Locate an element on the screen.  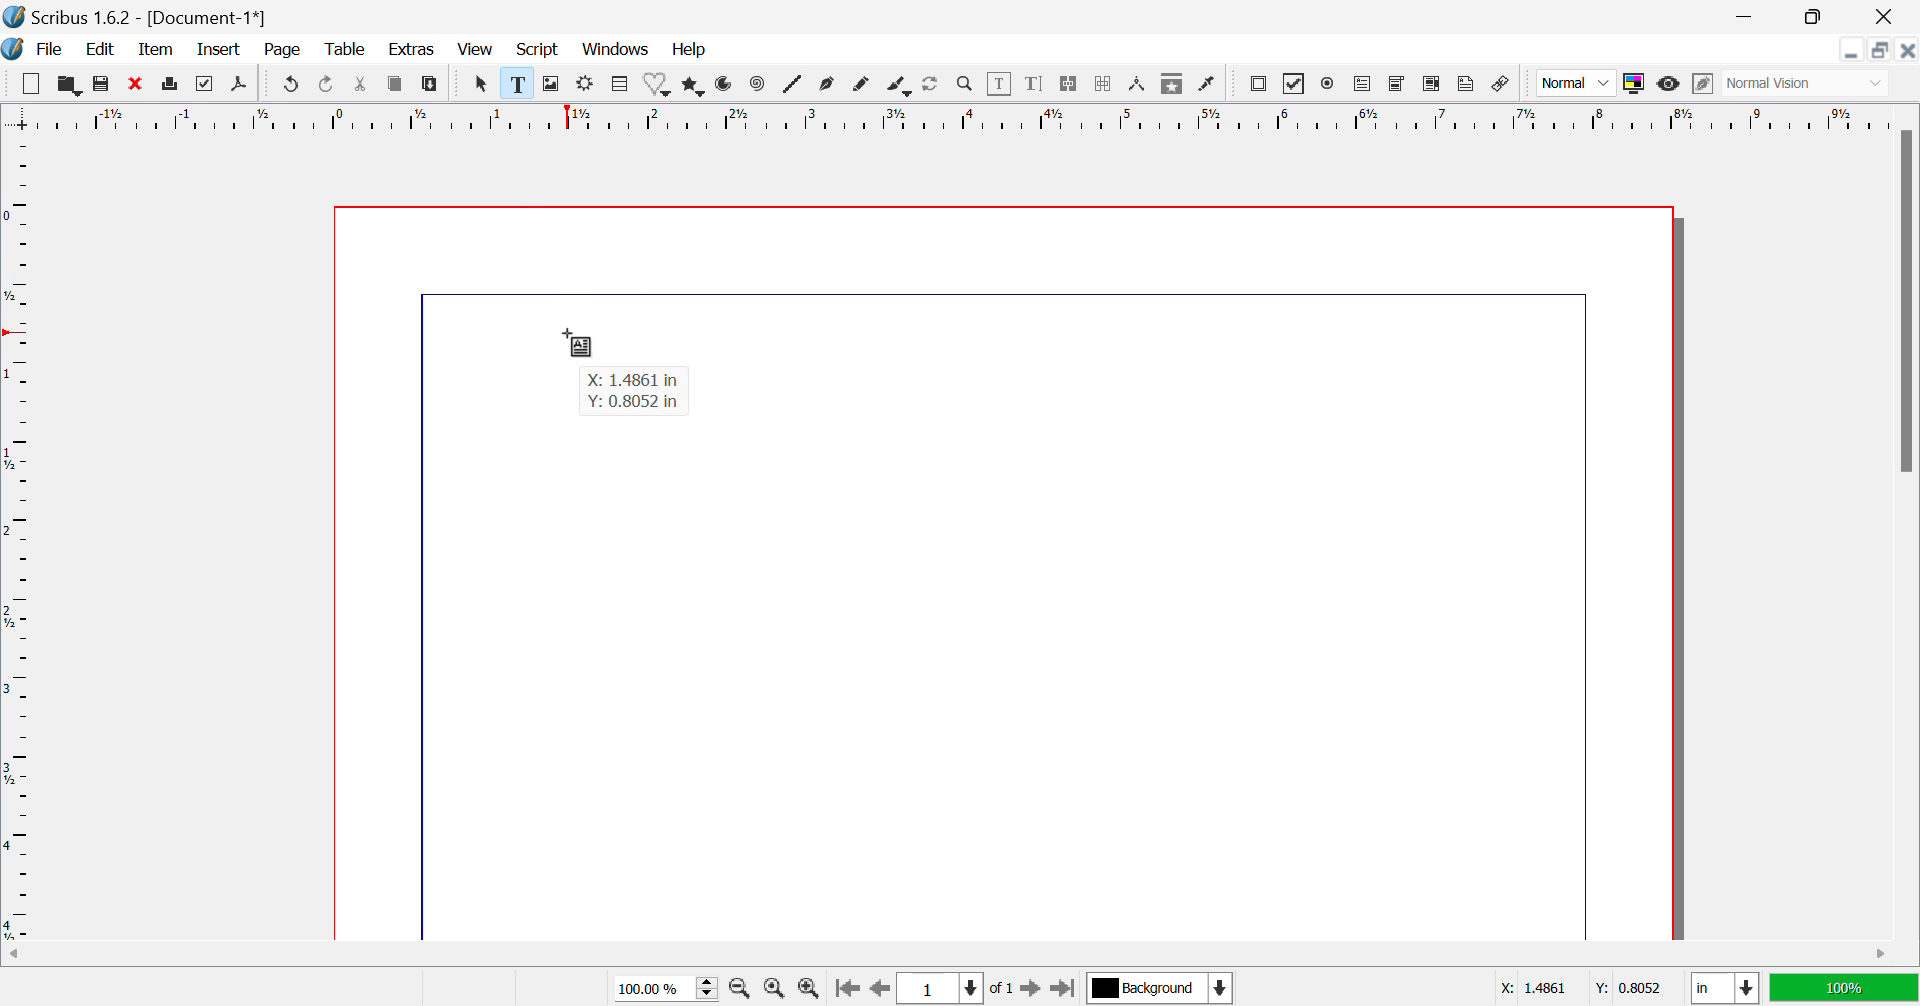
Pdf Push button is located at coordinates (1259, 86).